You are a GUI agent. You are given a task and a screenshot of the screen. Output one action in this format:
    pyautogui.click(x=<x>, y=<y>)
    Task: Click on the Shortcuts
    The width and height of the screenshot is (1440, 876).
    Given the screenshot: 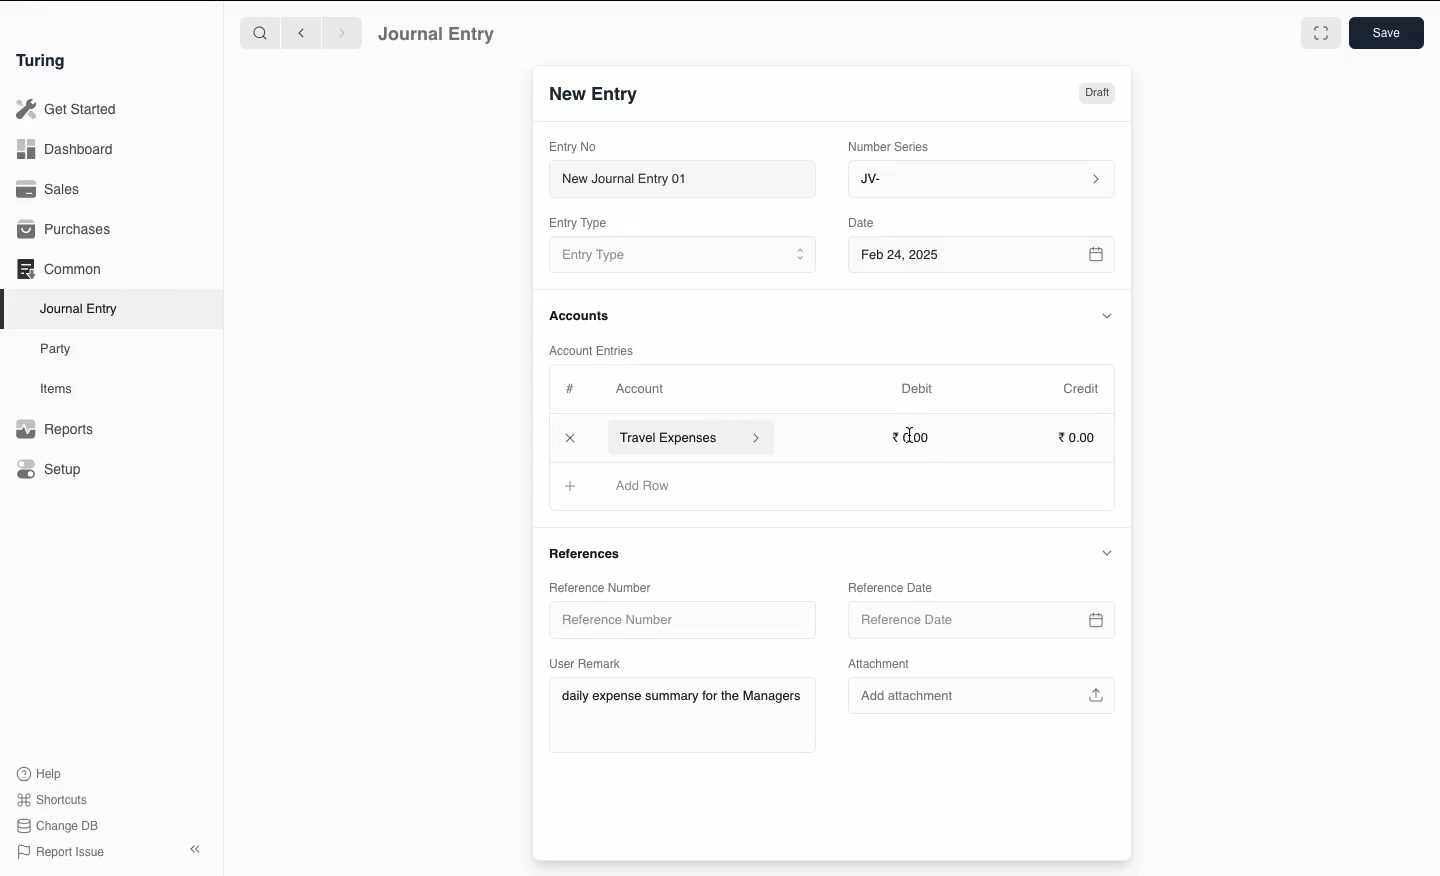 What is the action you would take?
    pyautogui.click(x=55, y=800)
    